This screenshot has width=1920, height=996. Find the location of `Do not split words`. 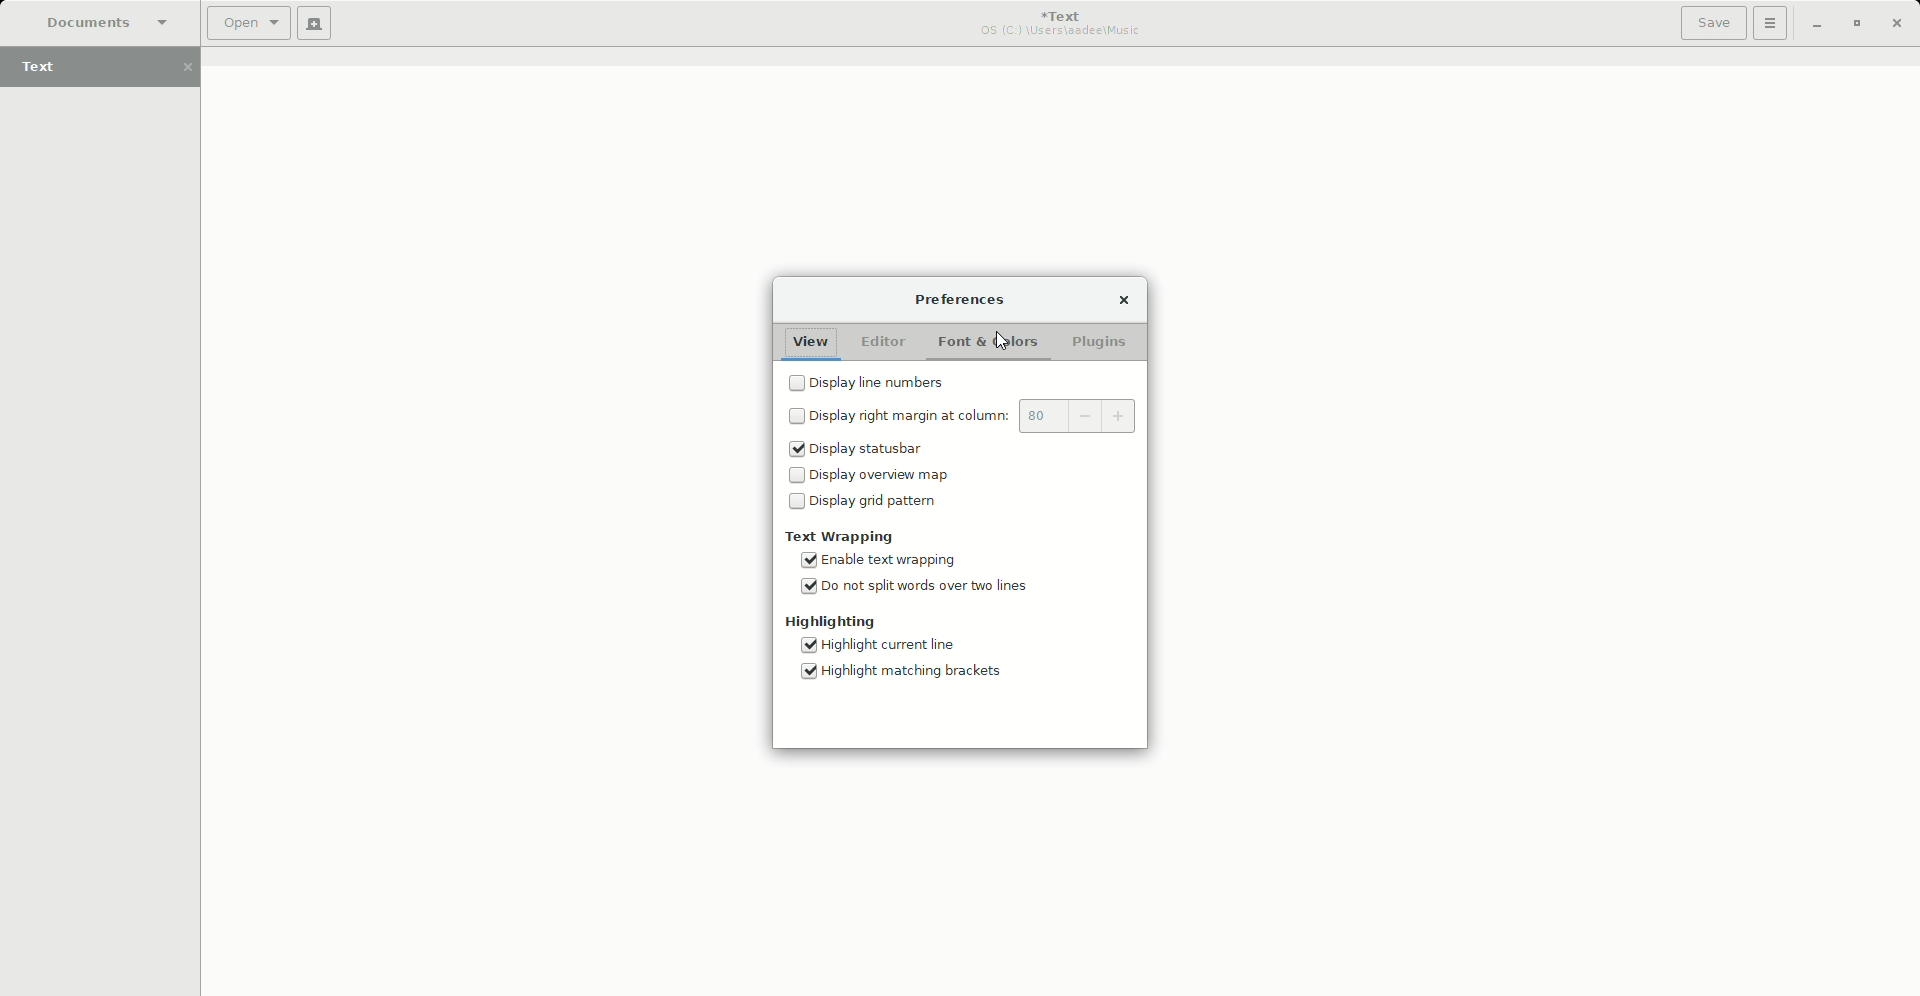

Do not split words is located at coordinates (921, 588).